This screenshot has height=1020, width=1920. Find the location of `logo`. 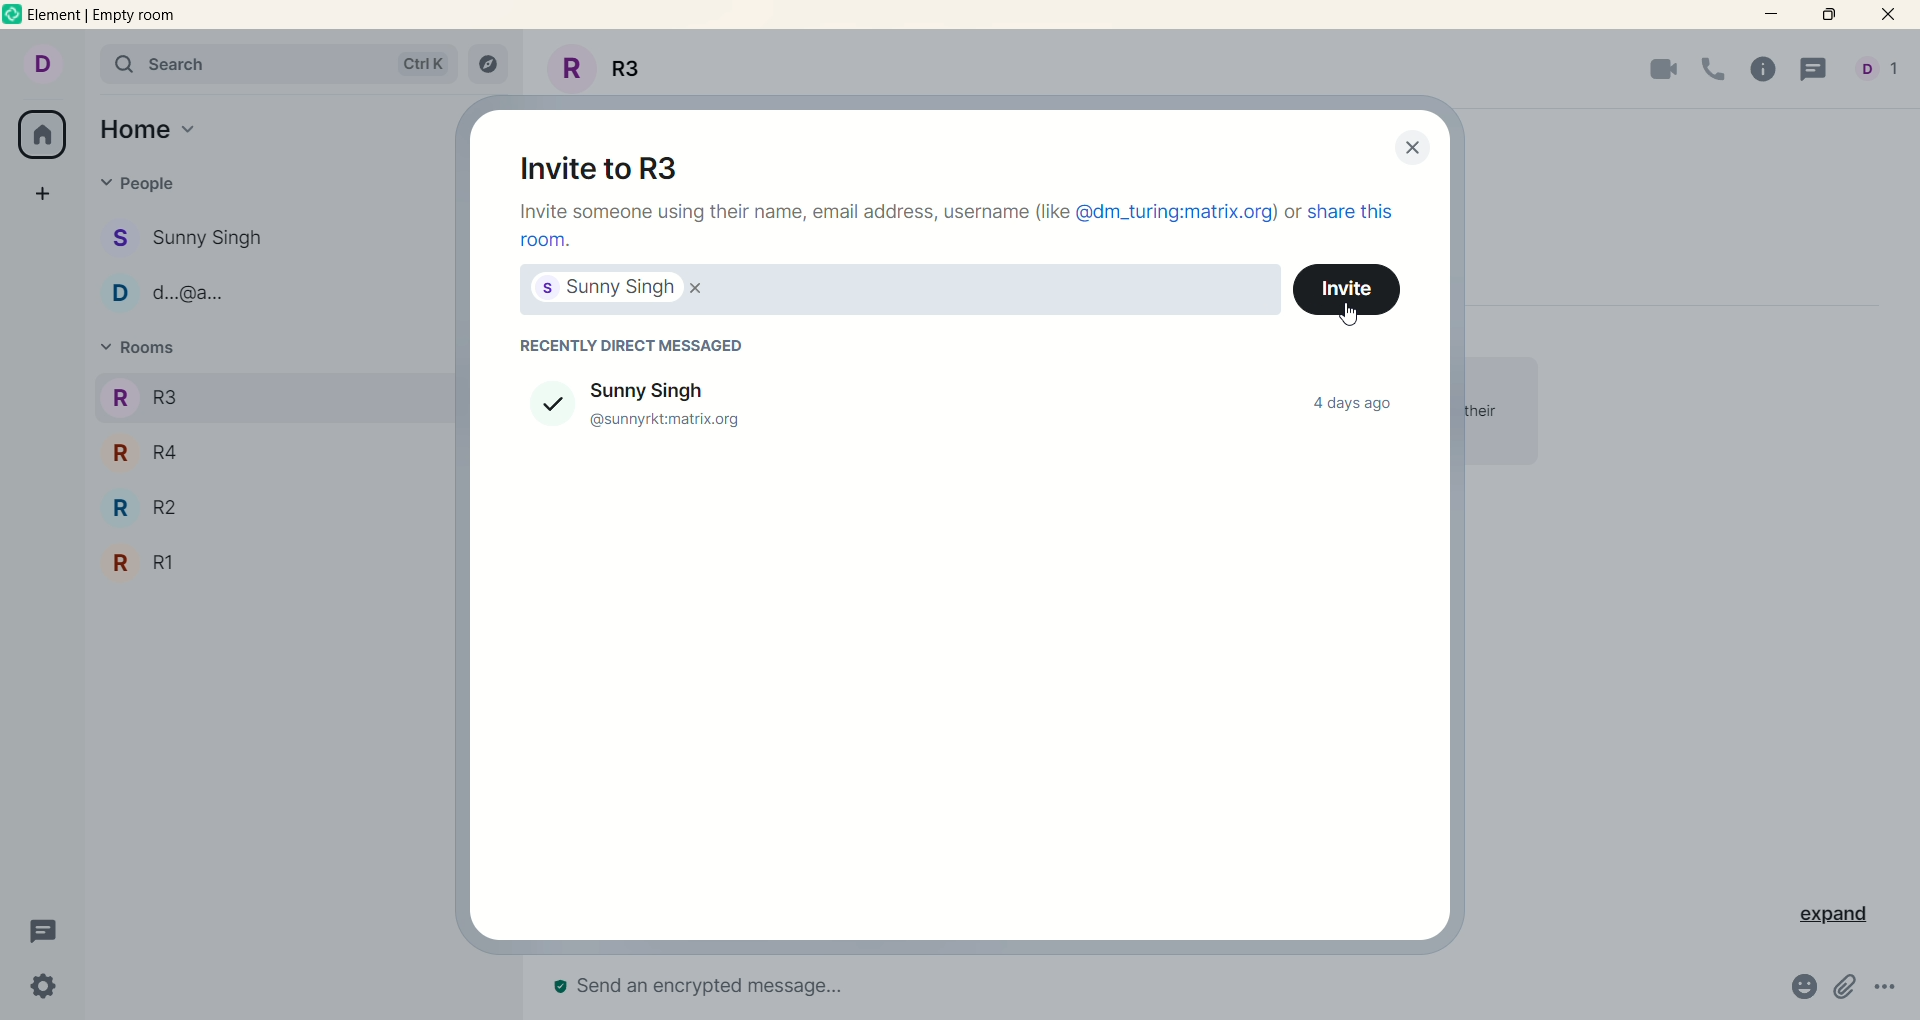

logo is located at coordinates (13, 14).